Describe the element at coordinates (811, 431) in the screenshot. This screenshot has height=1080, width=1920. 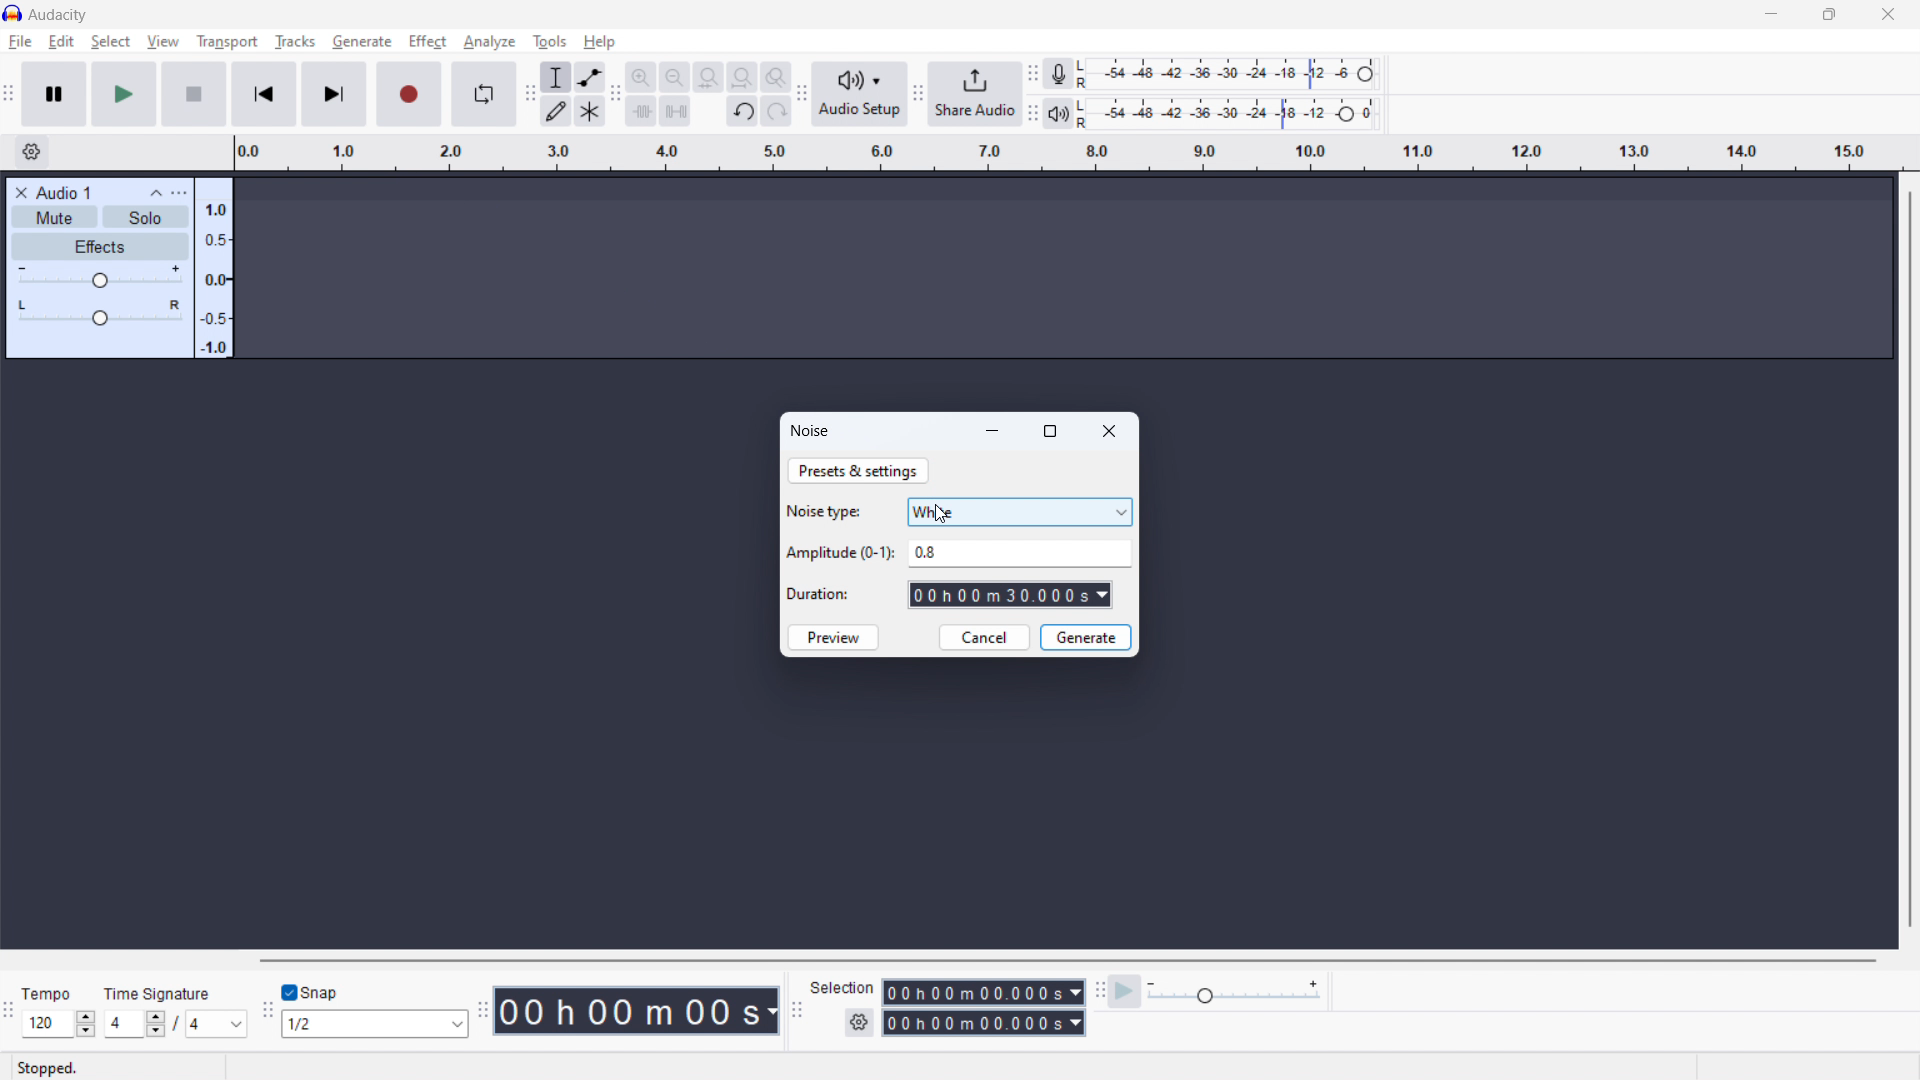
I see `generate noise dialogbox` at that location.